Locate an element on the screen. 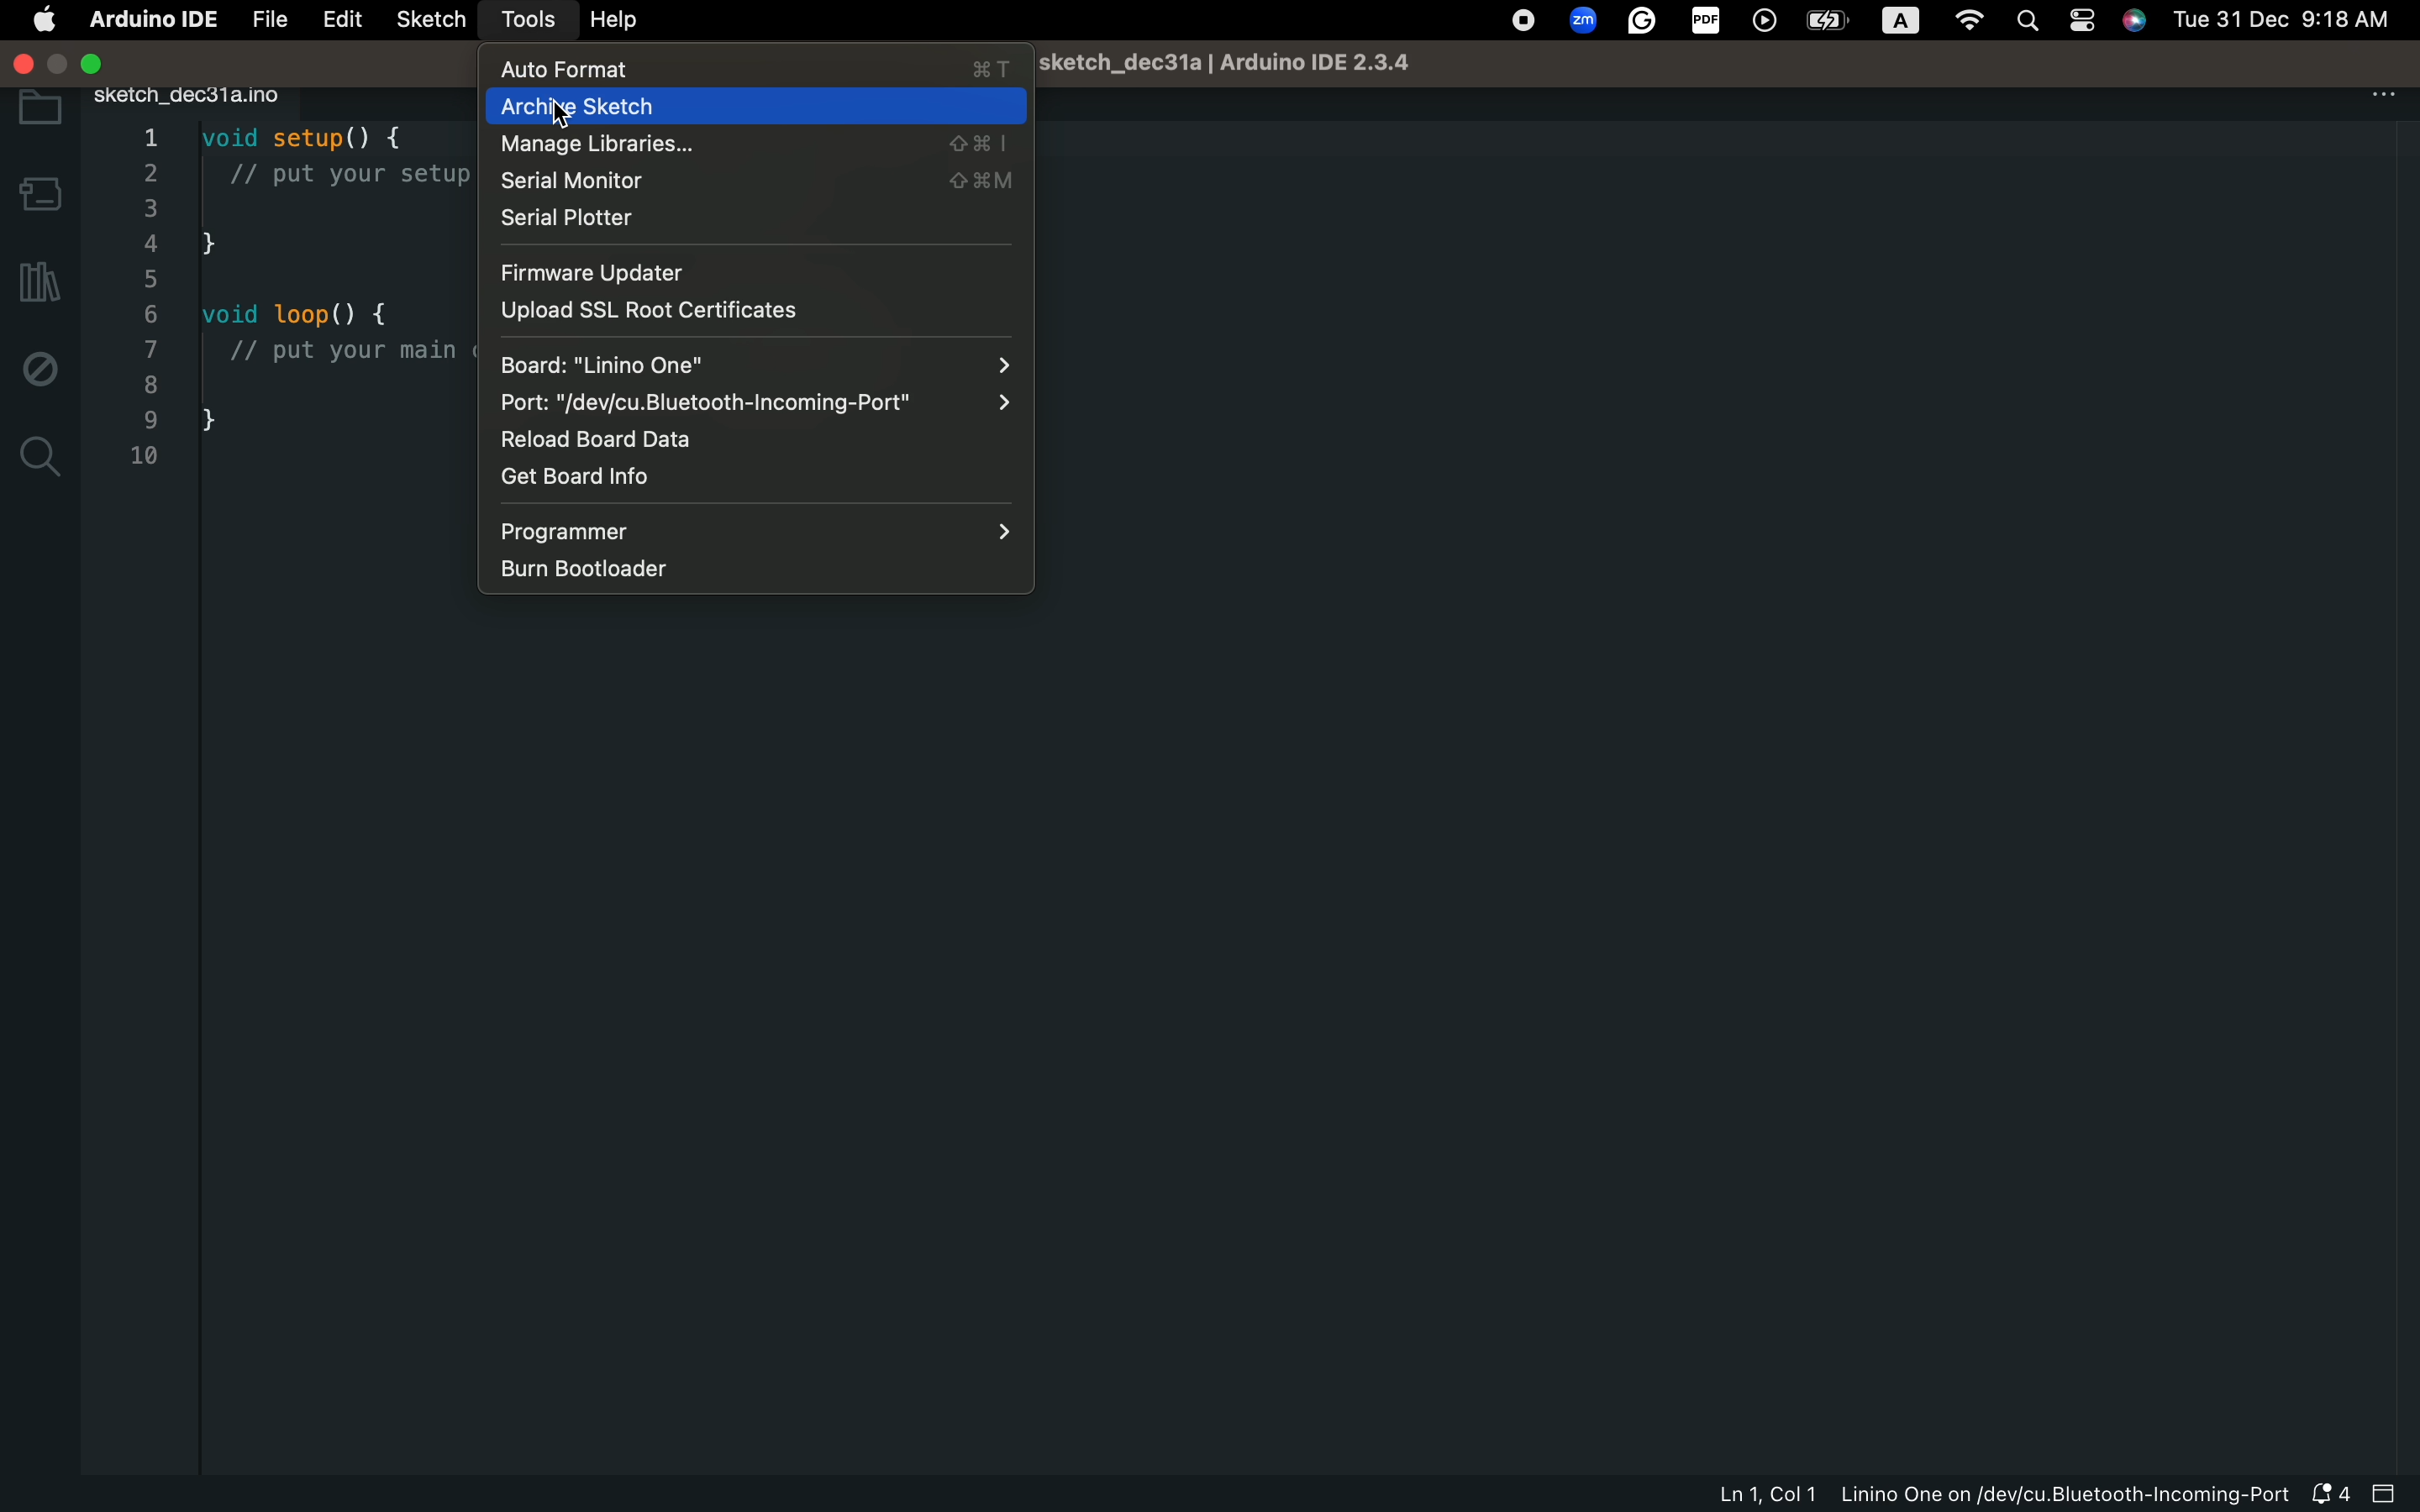  port is located at coordinates (756, 406).